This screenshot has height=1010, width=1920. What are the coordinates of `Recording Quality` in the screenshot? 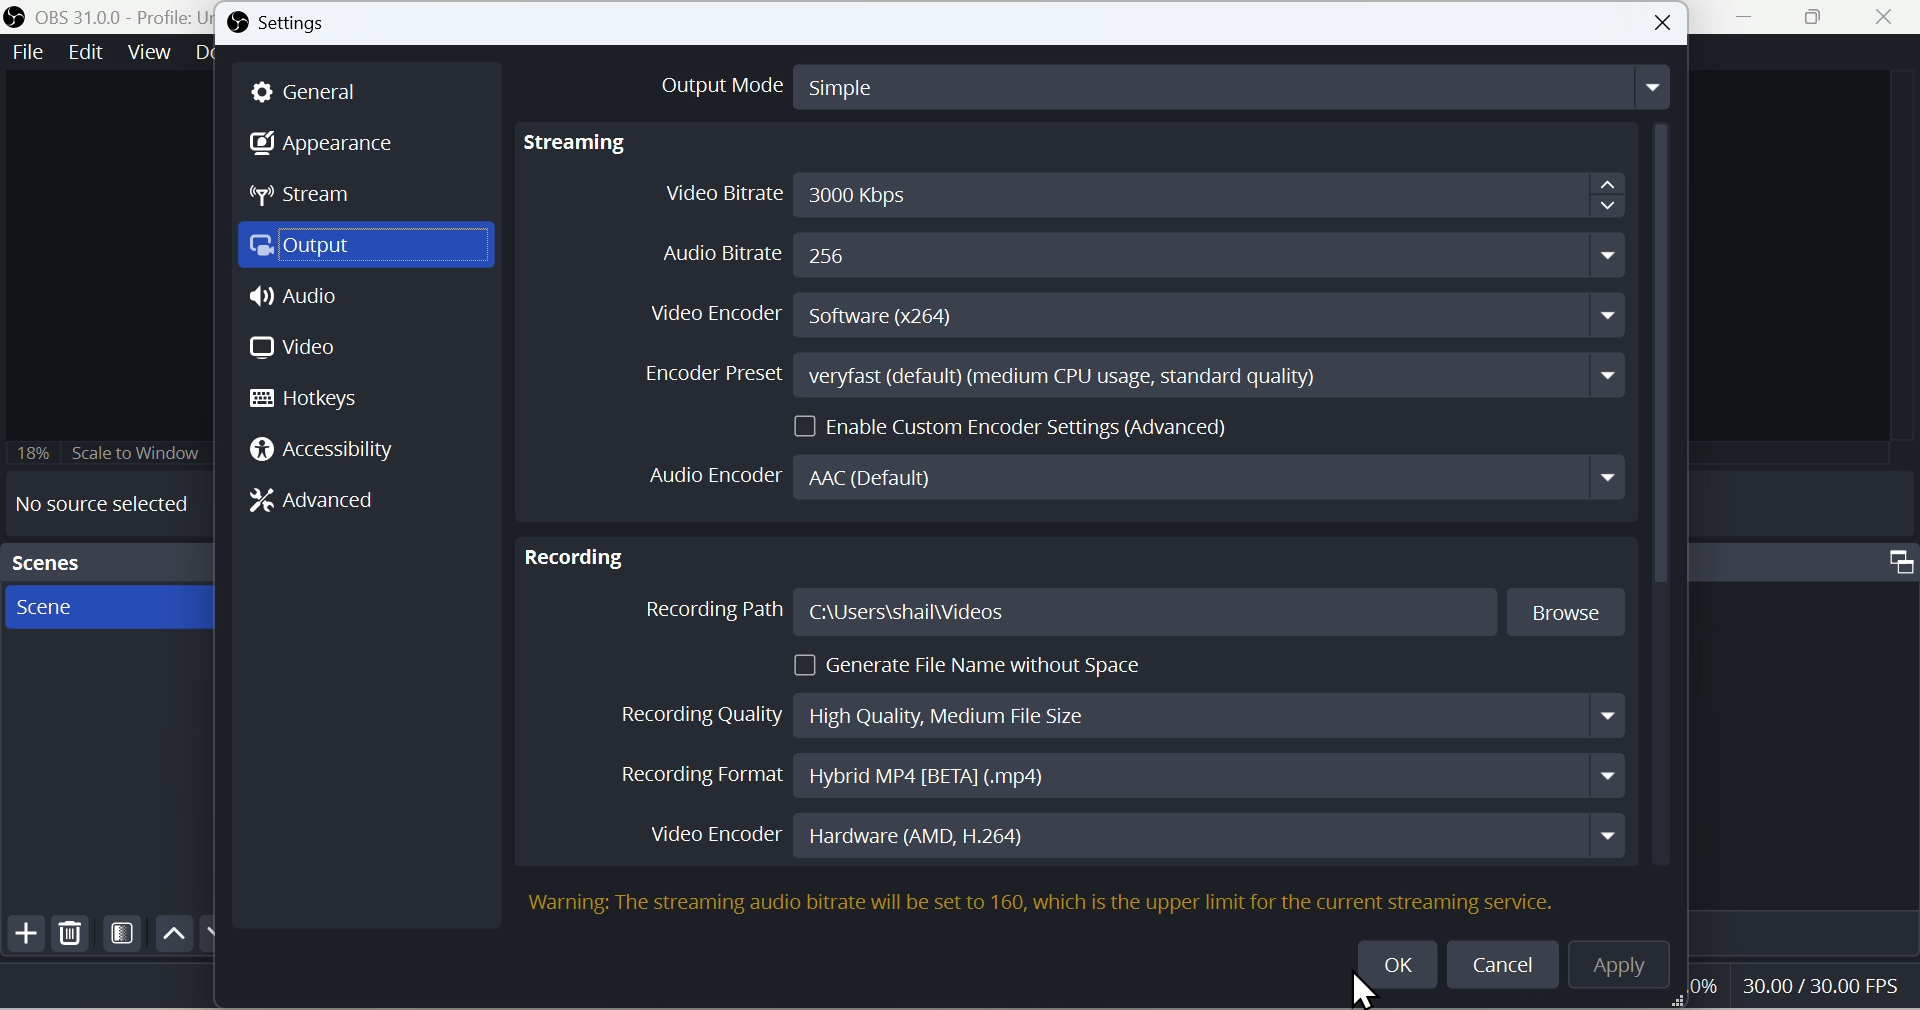 It's located at (1116, 710).